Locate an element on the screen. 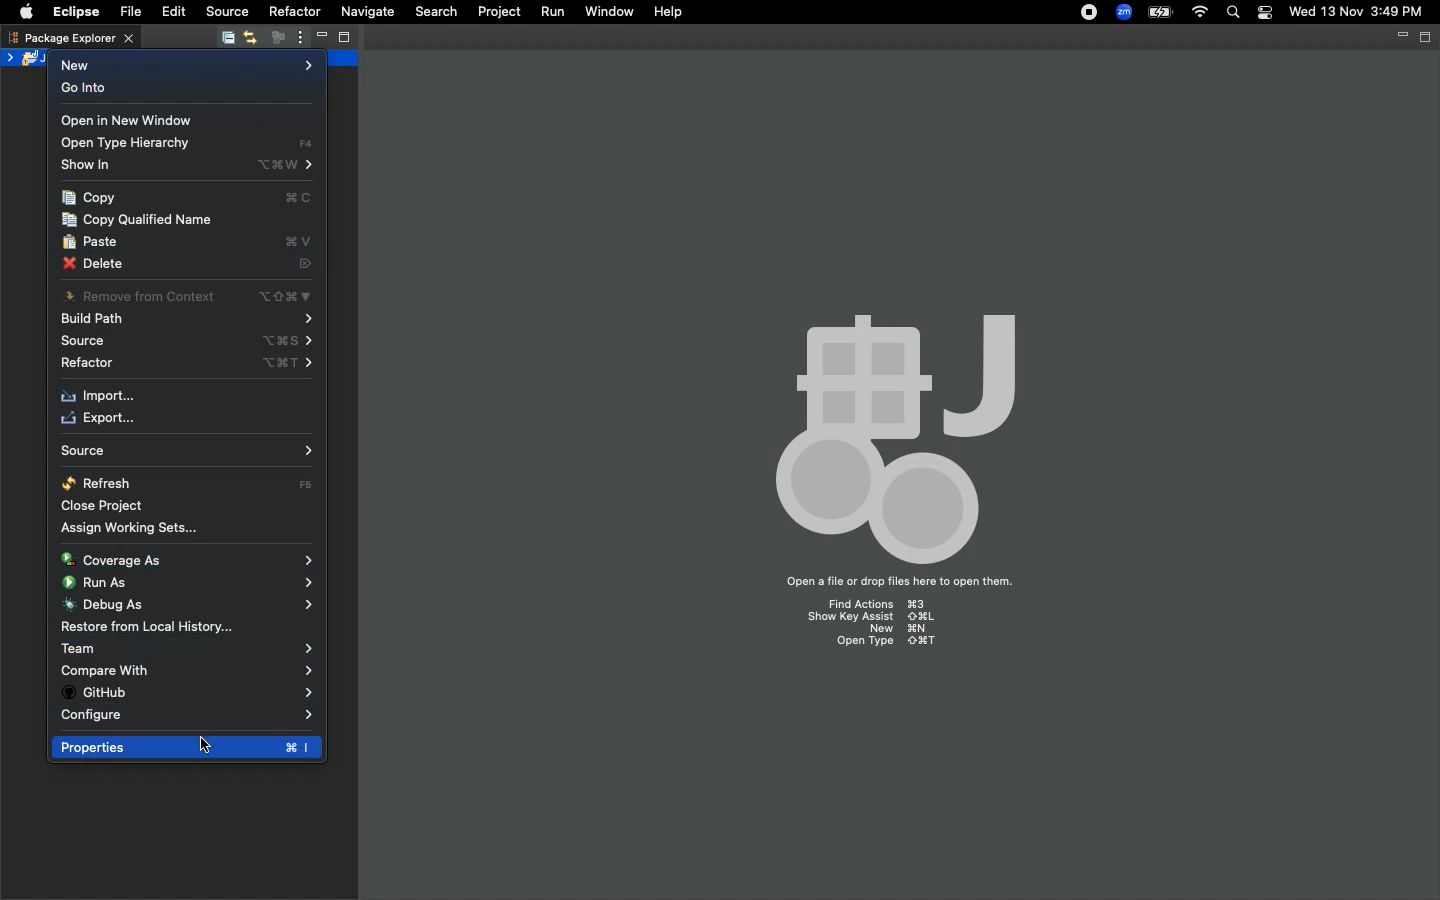  Window is located at coordinates (608, 12).